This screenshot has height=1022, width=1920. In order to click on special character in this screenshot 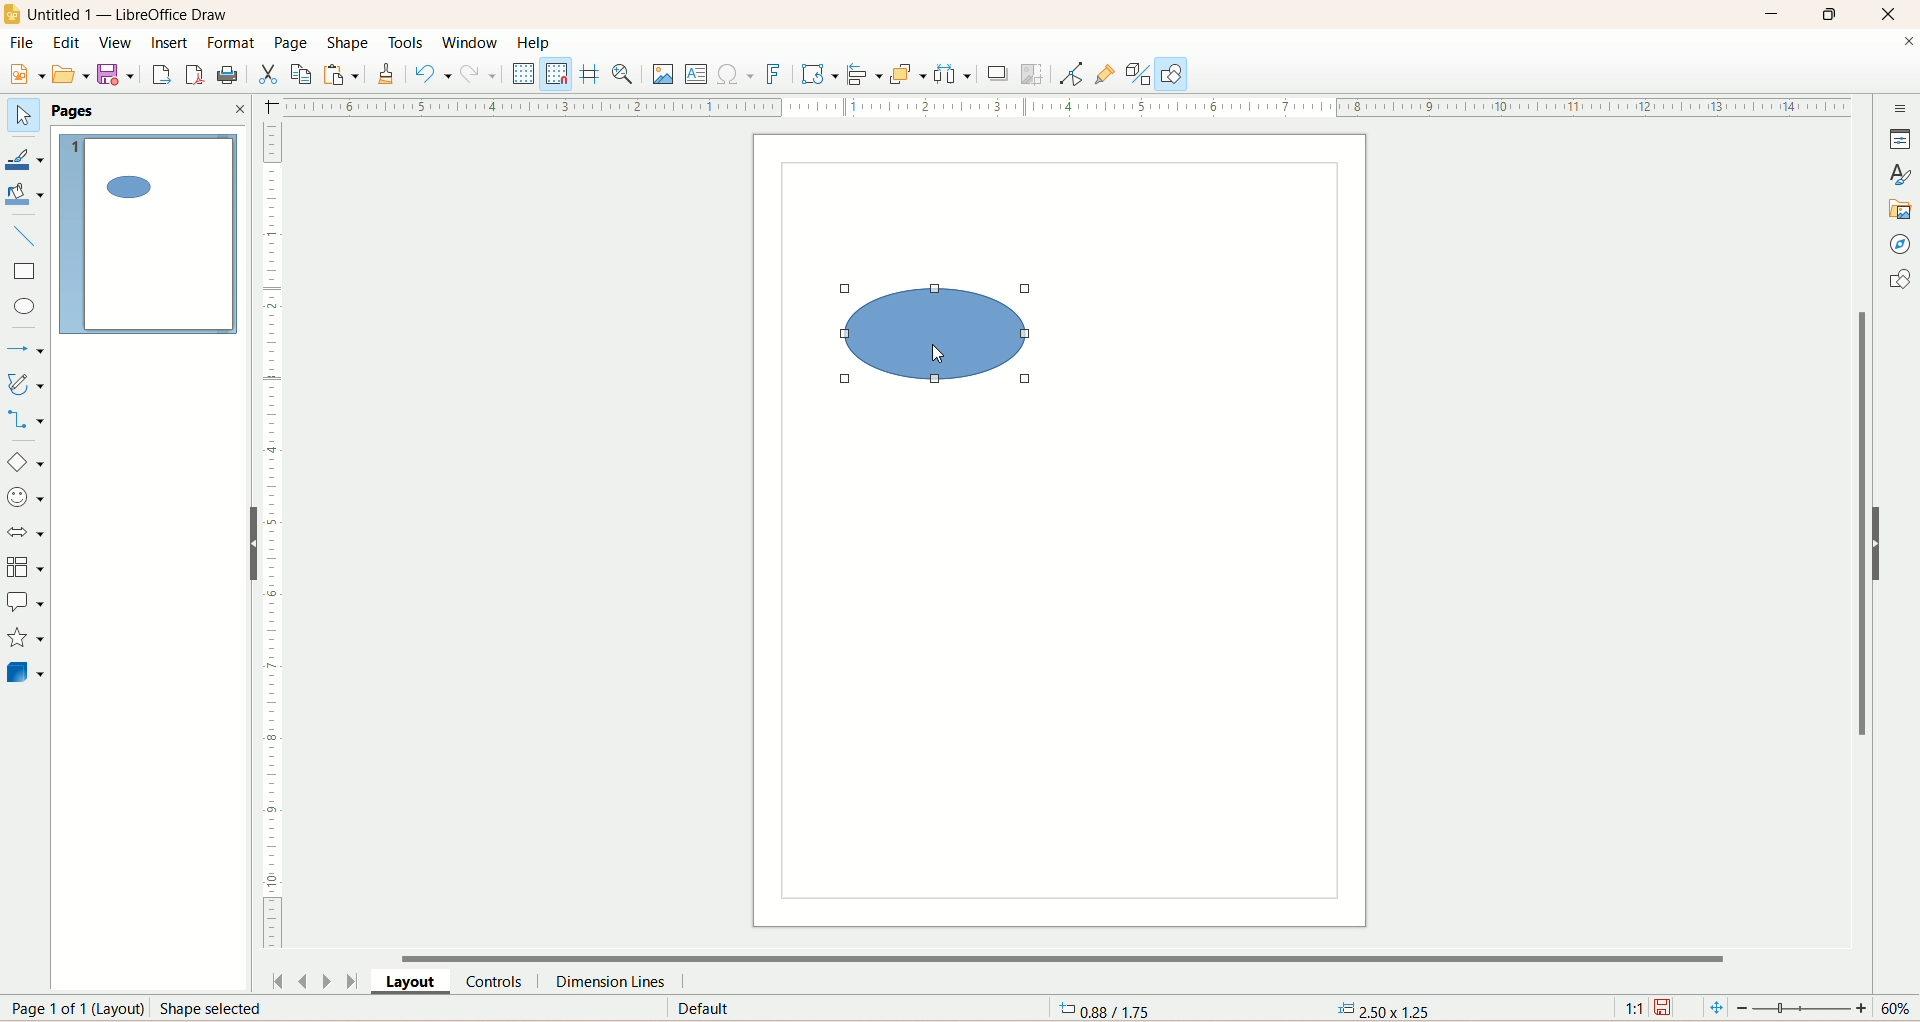, I will do `click(734, 75)`.